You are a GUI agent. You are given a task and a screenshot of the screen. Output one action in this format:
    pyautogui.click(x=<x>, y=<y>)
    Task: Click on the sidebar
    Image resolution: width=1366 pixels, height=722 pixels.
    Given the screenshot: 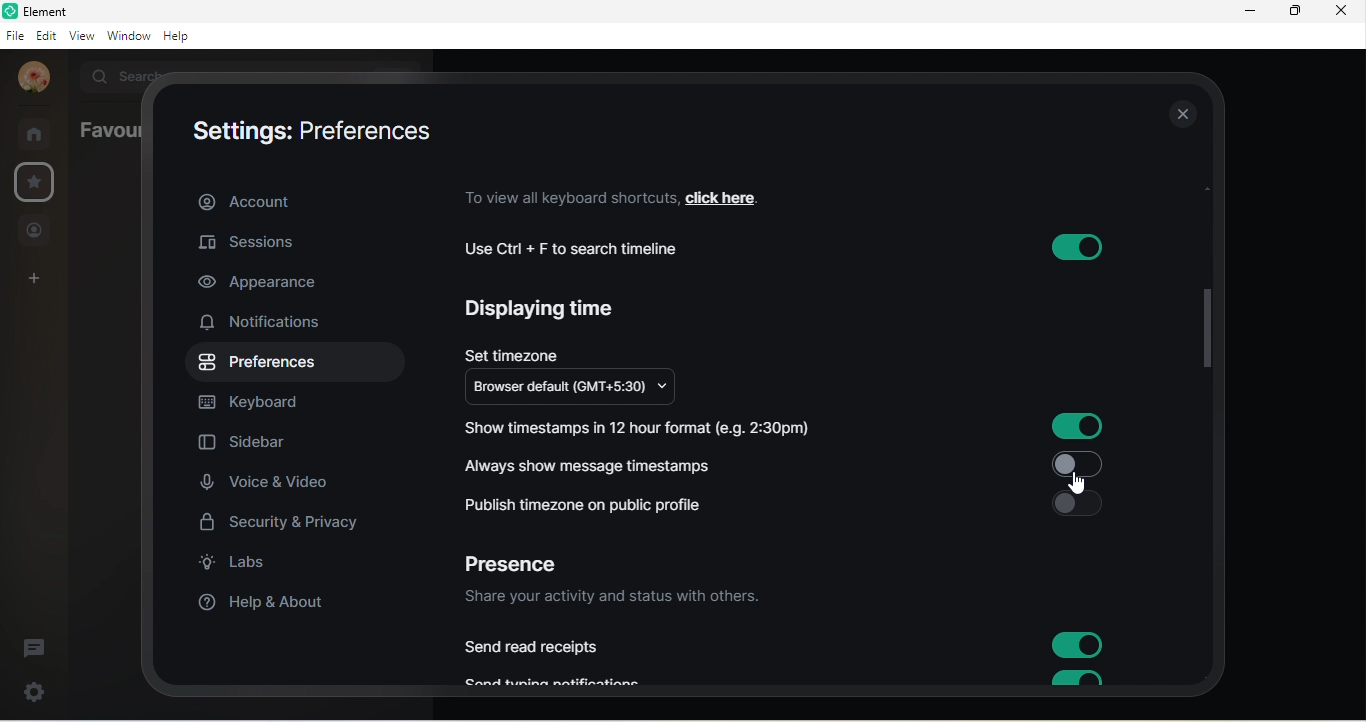 What is the action you would take?
    pyautogui.click(x=245, y=445)
    